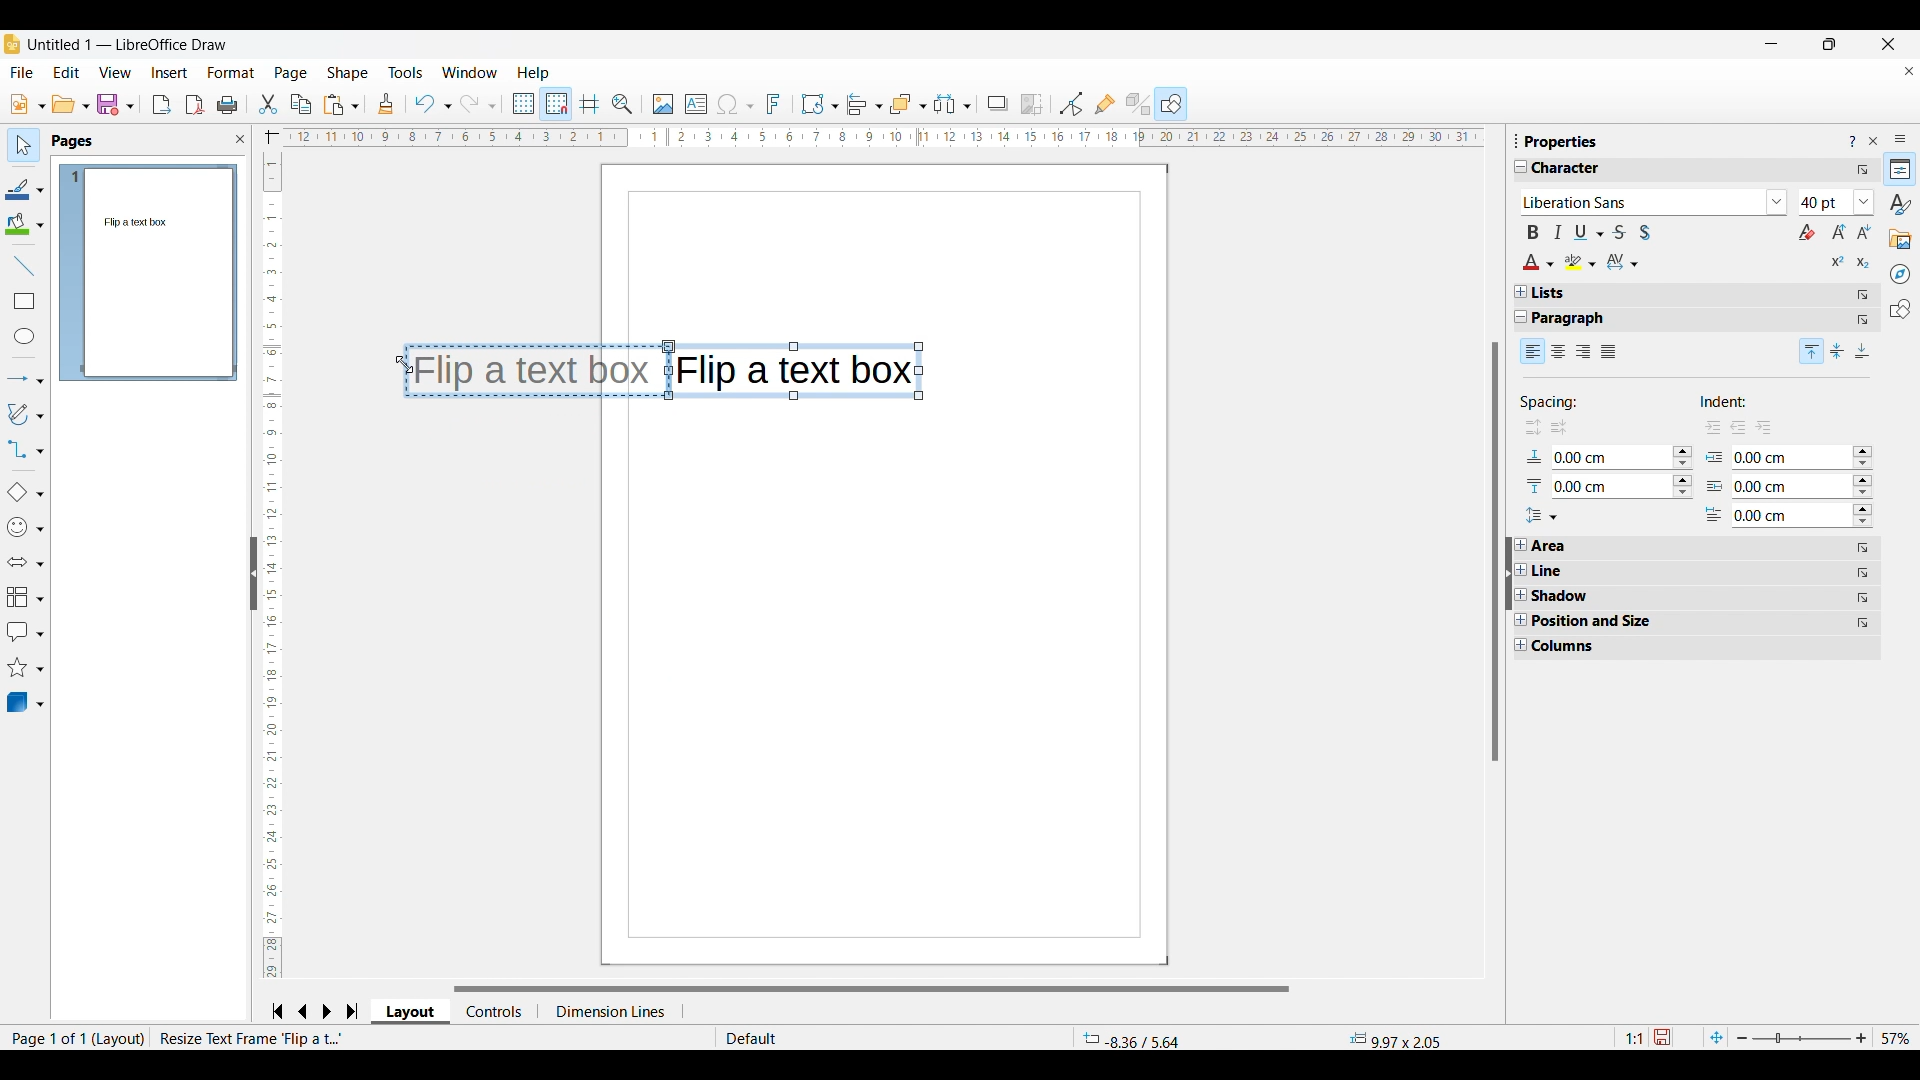  Describe the element at coordinates (195, 105) in the screenshot. I see `Export directly as PDF` at that location.